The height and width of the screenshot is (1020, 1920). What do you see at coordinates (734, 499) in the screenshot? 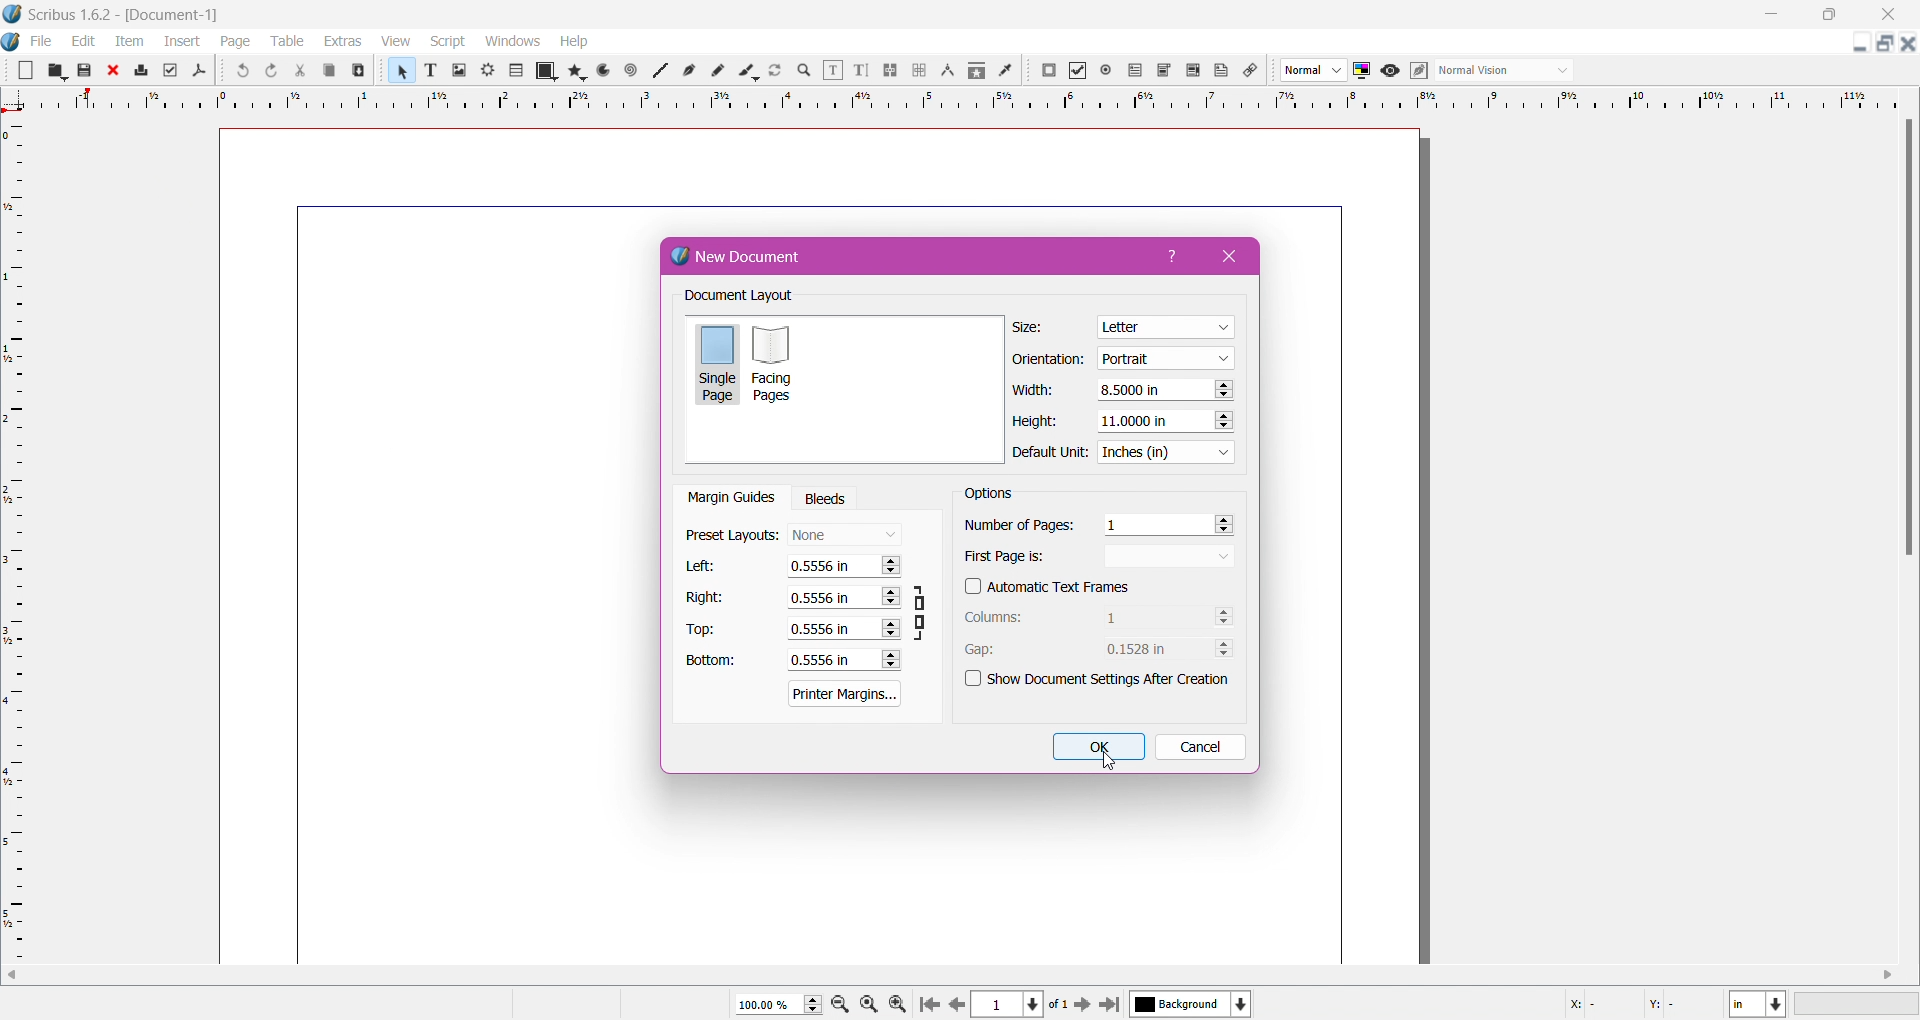
I see `margin guides` at bounding box center [734, 499].